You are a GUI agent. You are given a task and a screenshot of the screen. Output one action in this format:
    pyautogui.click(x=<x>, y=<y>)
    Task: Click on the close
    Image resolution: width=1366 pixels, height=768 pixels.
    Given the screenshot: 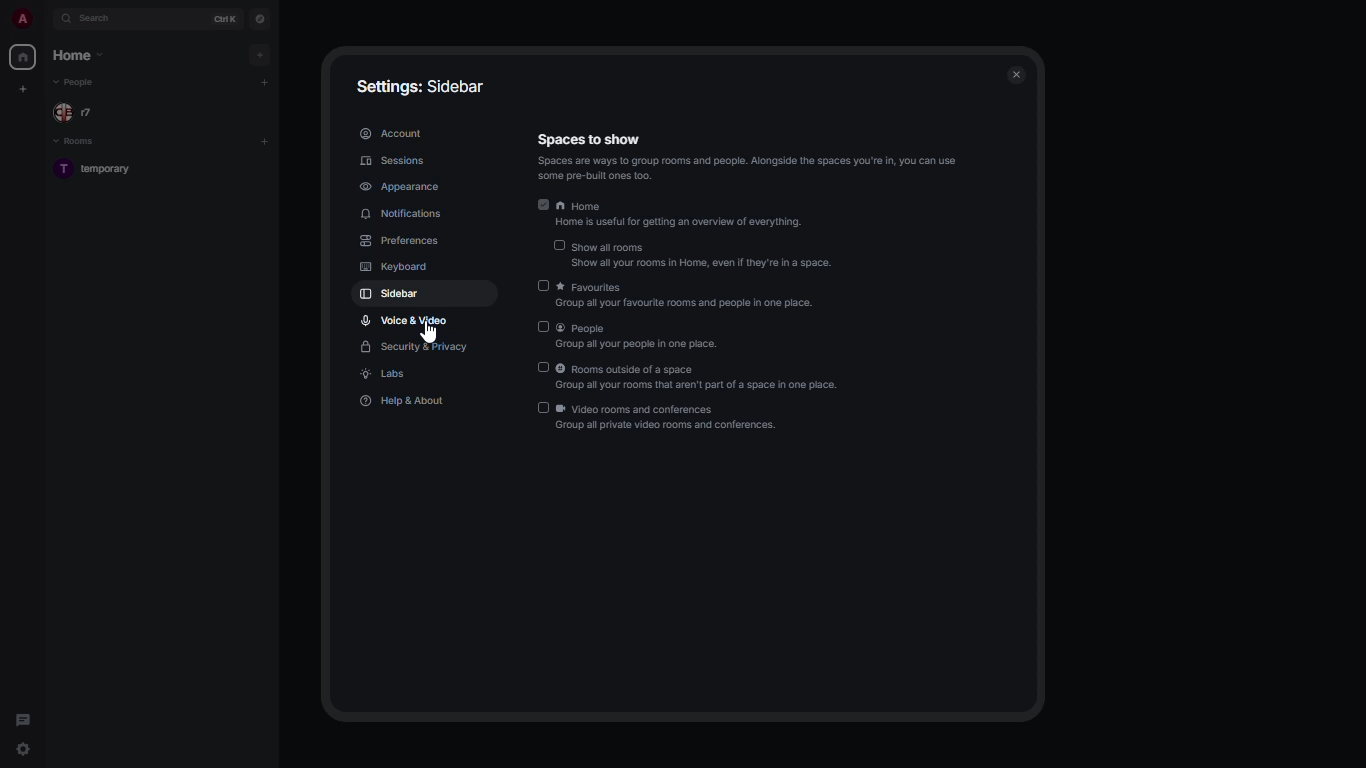 What is the action you would take?
    pyautogui.click(x=1019, y=75)
    